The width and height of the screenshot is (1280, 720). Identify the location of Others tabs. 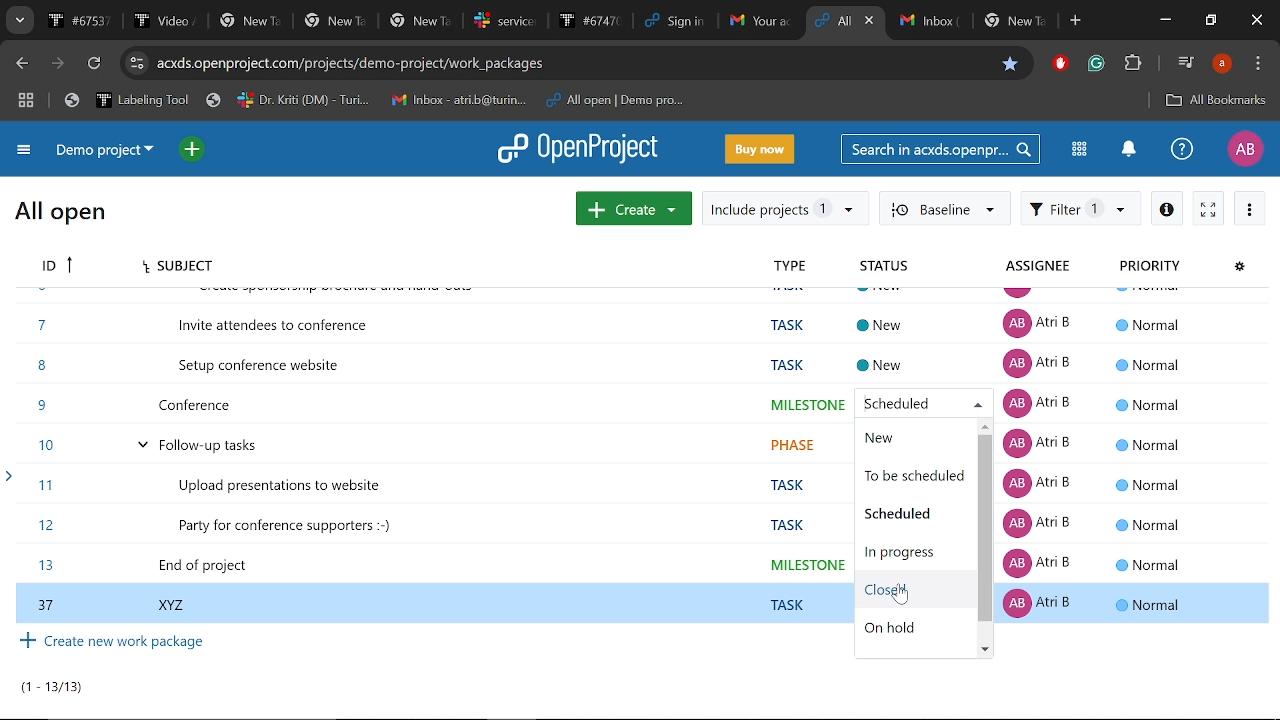
(973, 23).